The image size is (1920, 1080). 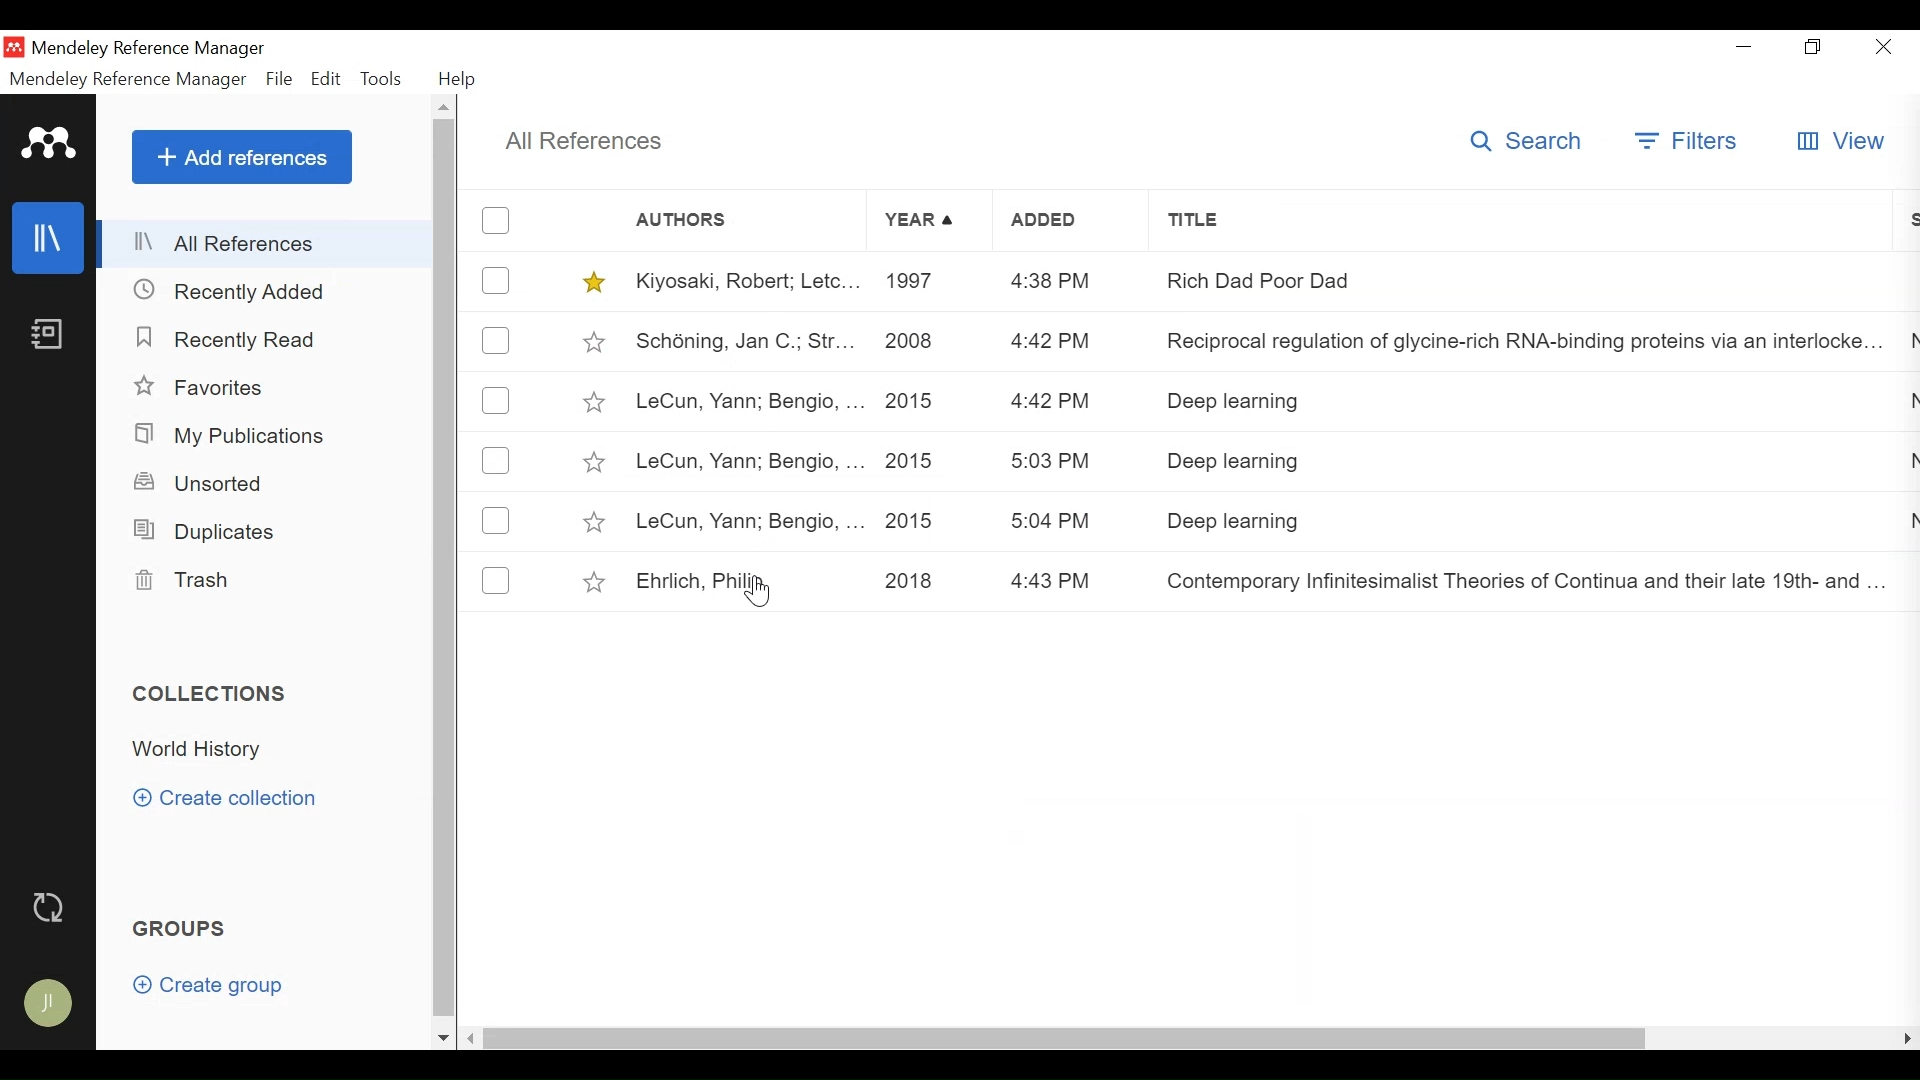 I want to click on Cursor, so click(x=759, y=592).